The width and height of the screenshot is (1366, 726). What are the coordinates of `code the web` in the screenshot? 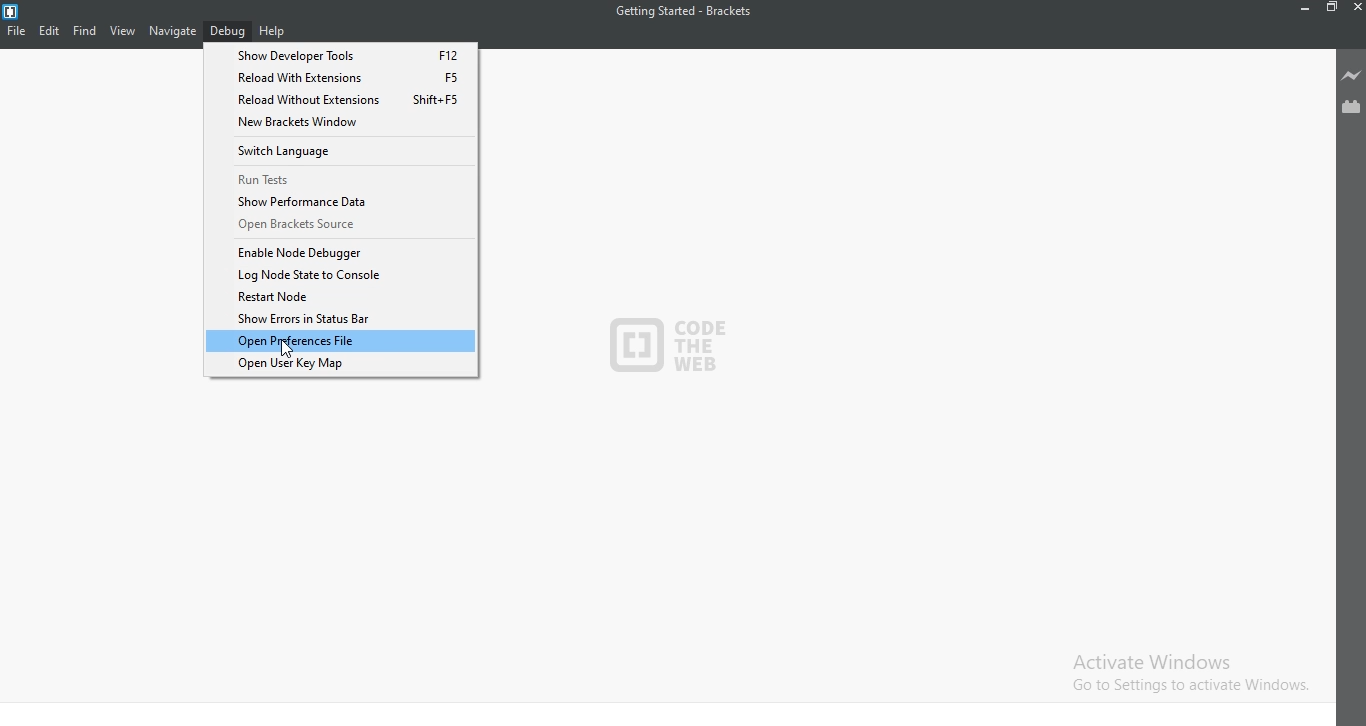 It's located at (673, 352).